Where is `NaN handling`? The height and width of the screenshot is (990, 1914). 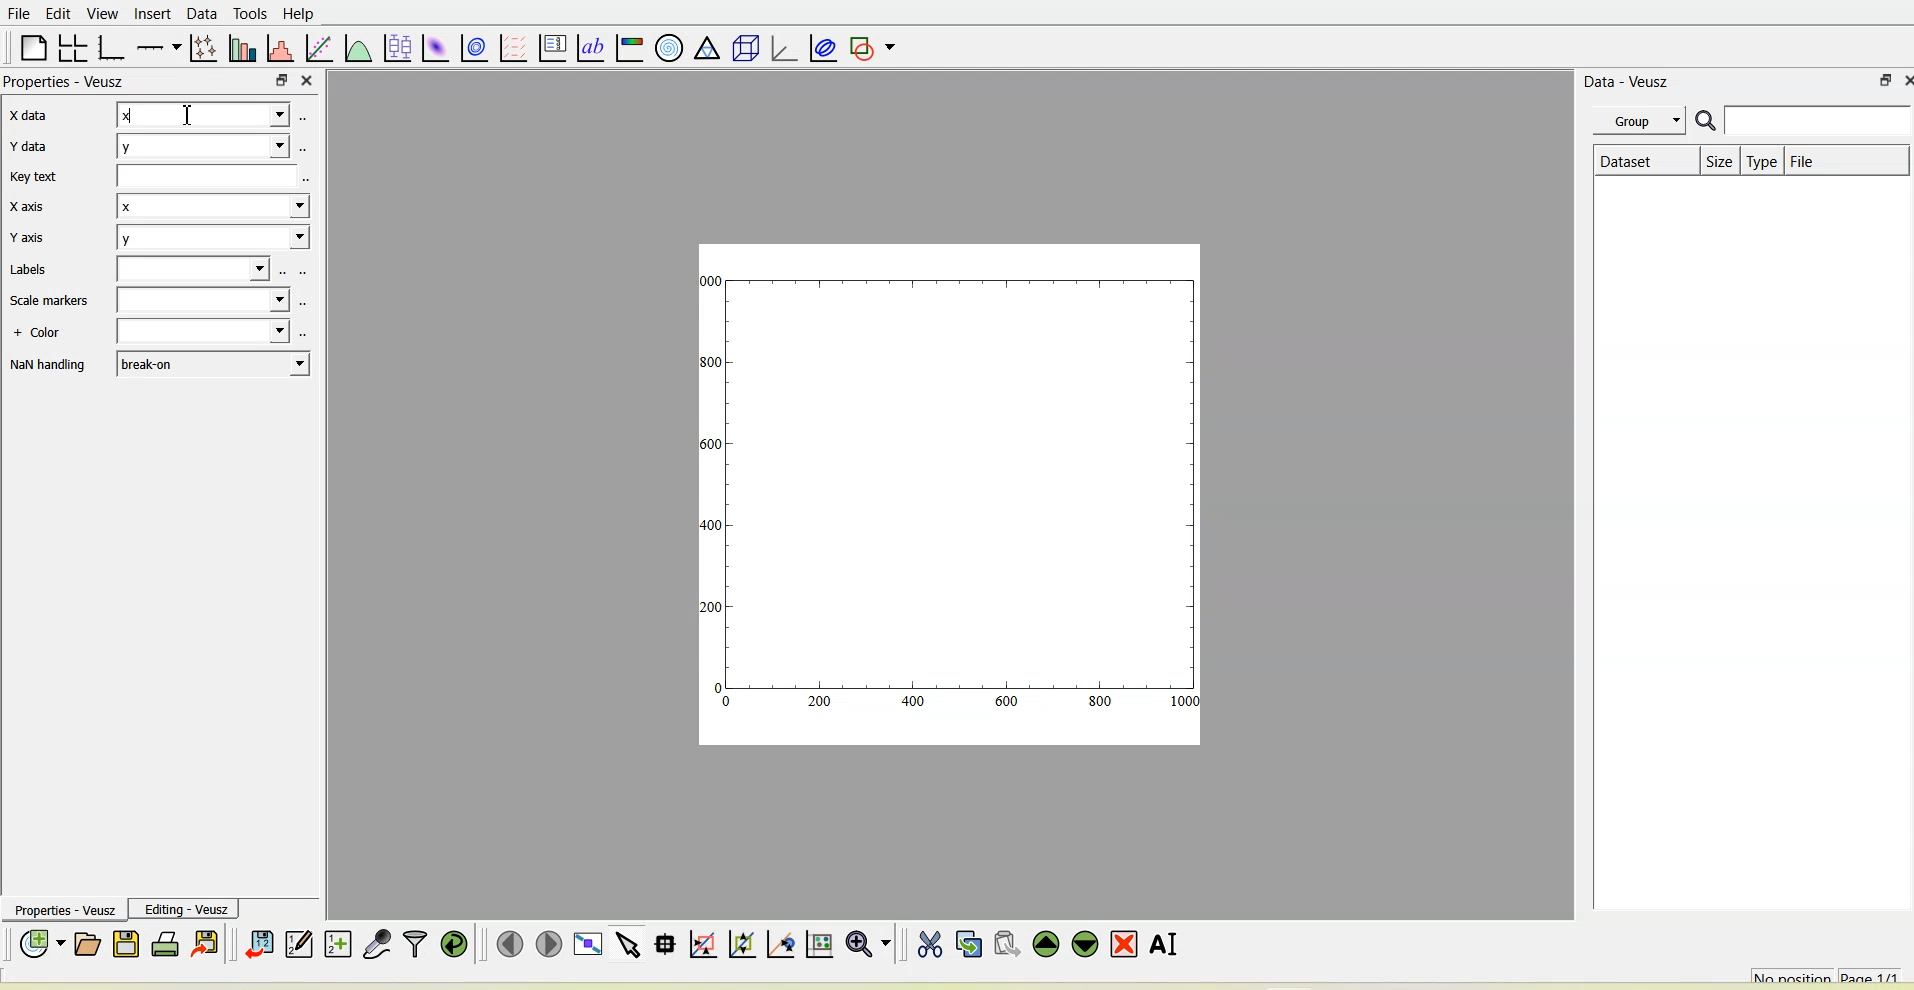
NaN handling is located at coordinates (48, 365).